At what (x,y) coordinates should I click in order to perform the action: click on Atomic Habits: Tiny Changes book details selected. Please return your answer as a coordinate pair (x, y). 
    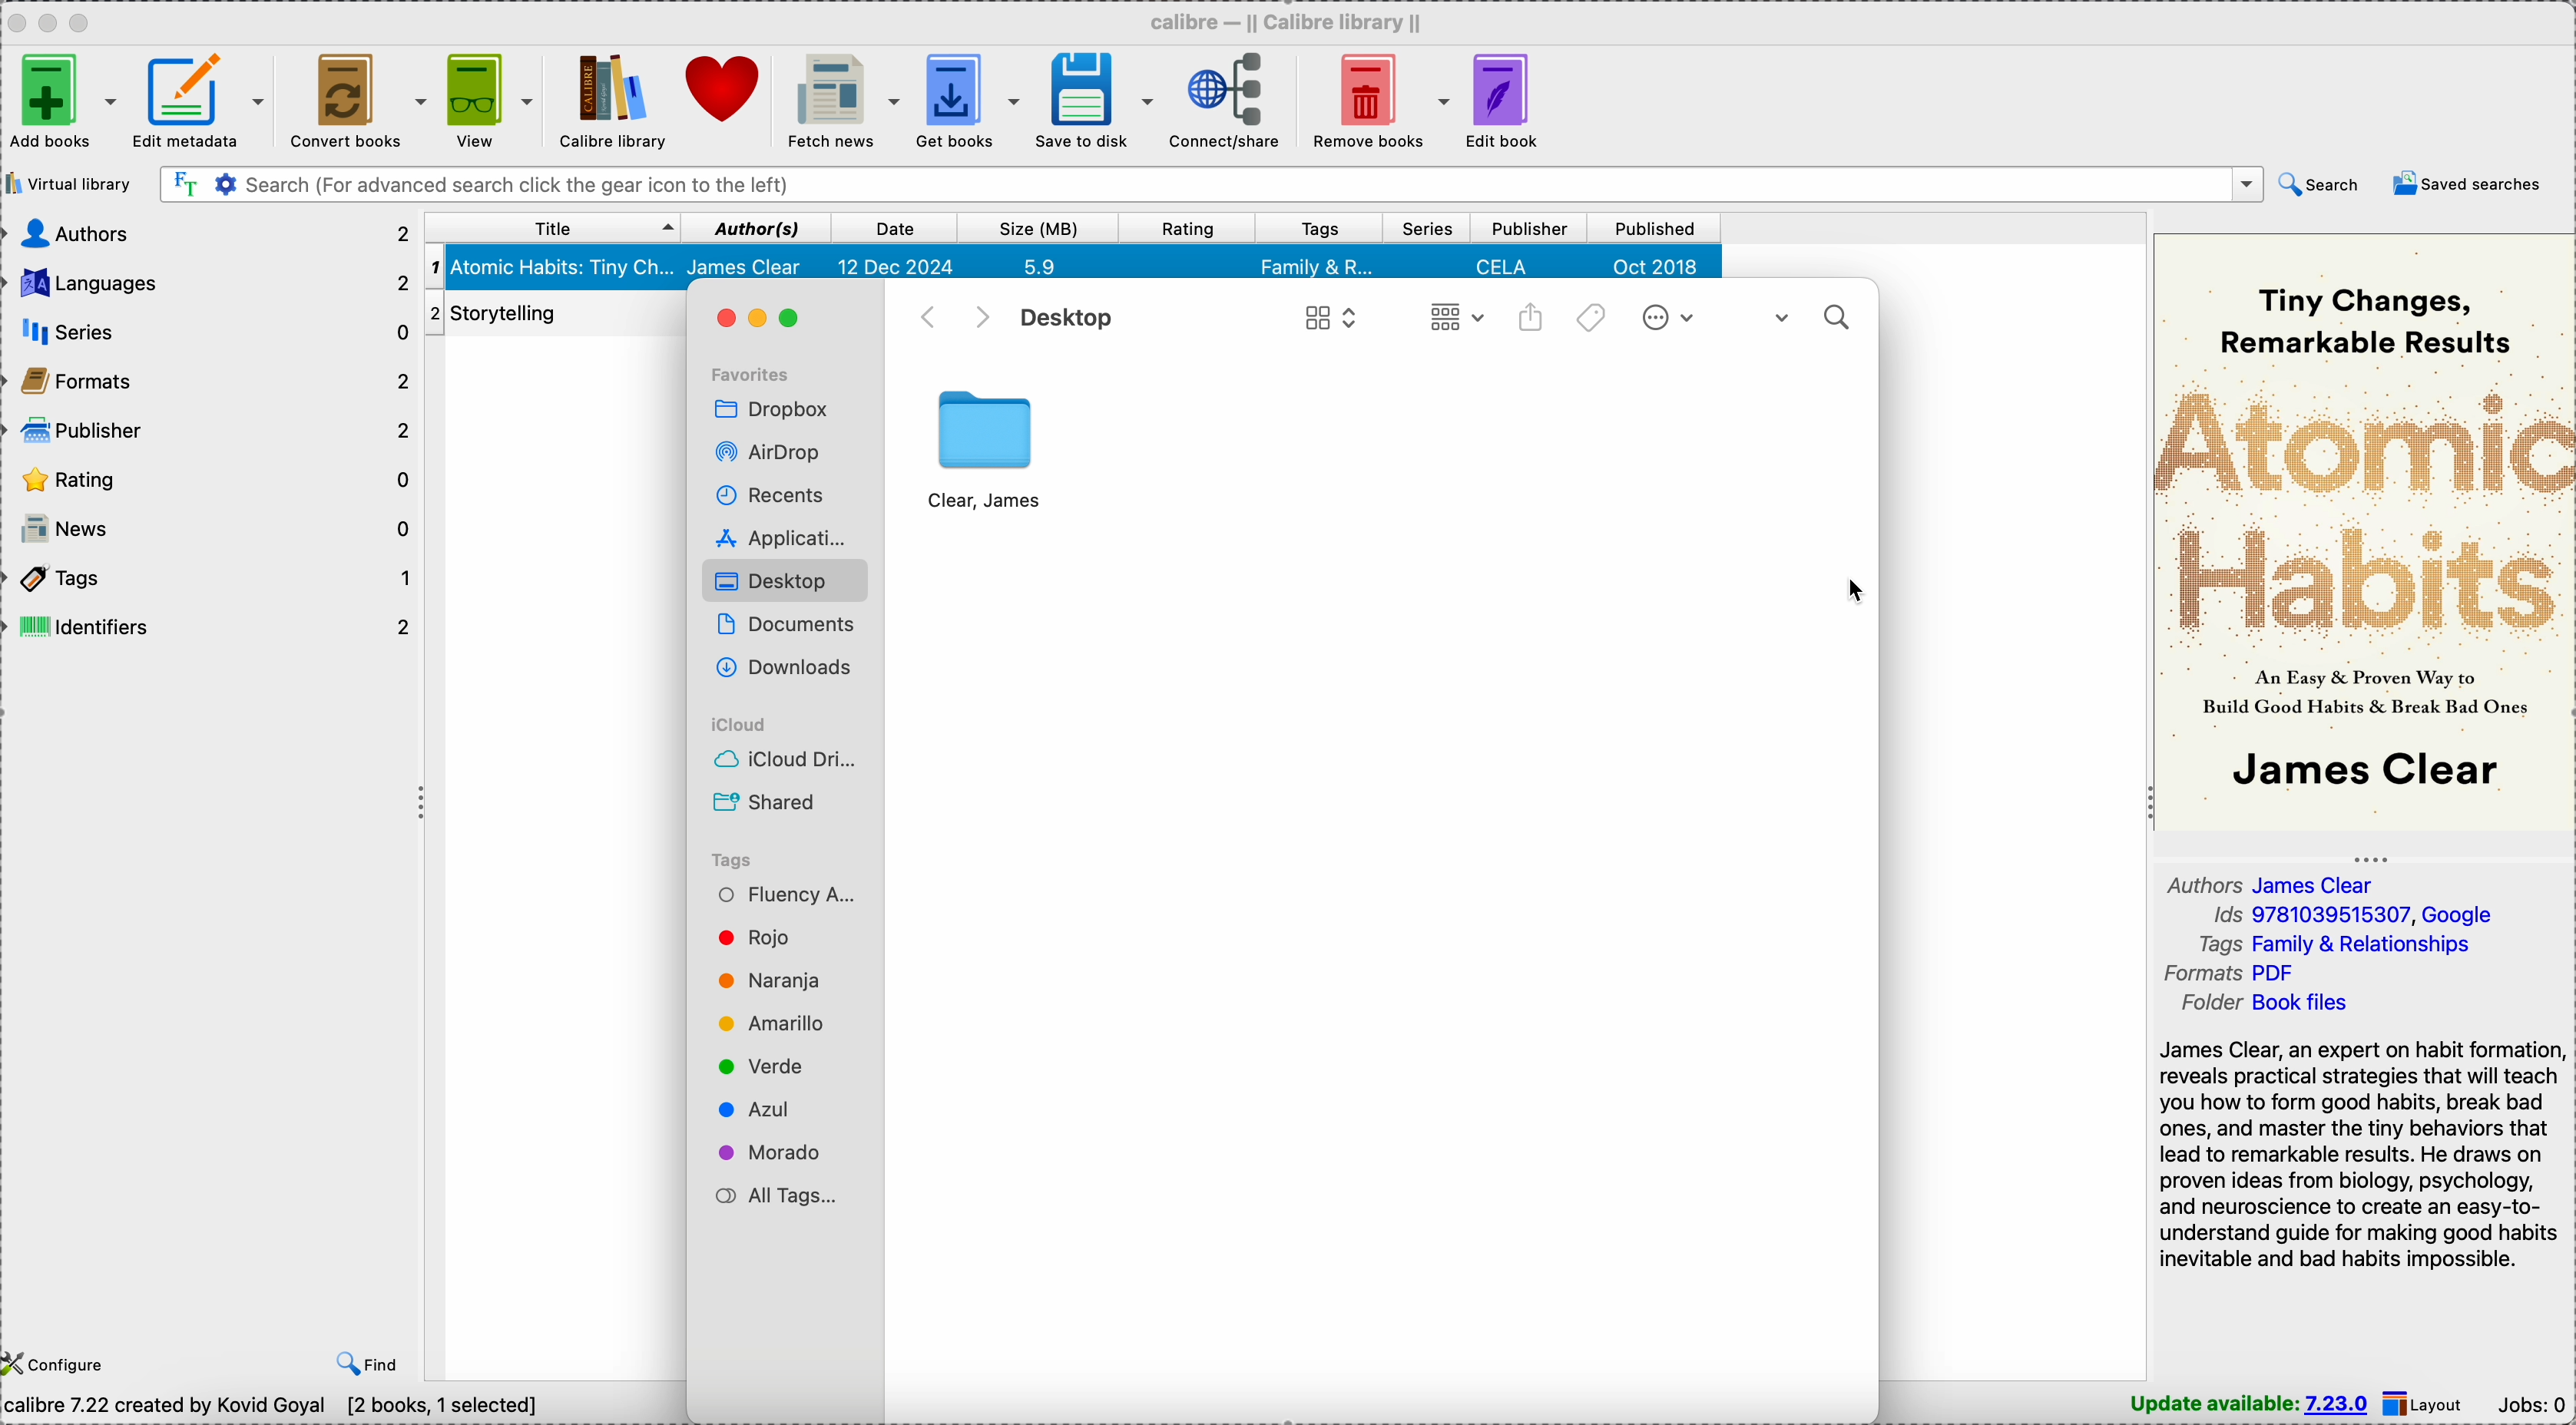
    Looking at the image, I should click on (1075, 266).